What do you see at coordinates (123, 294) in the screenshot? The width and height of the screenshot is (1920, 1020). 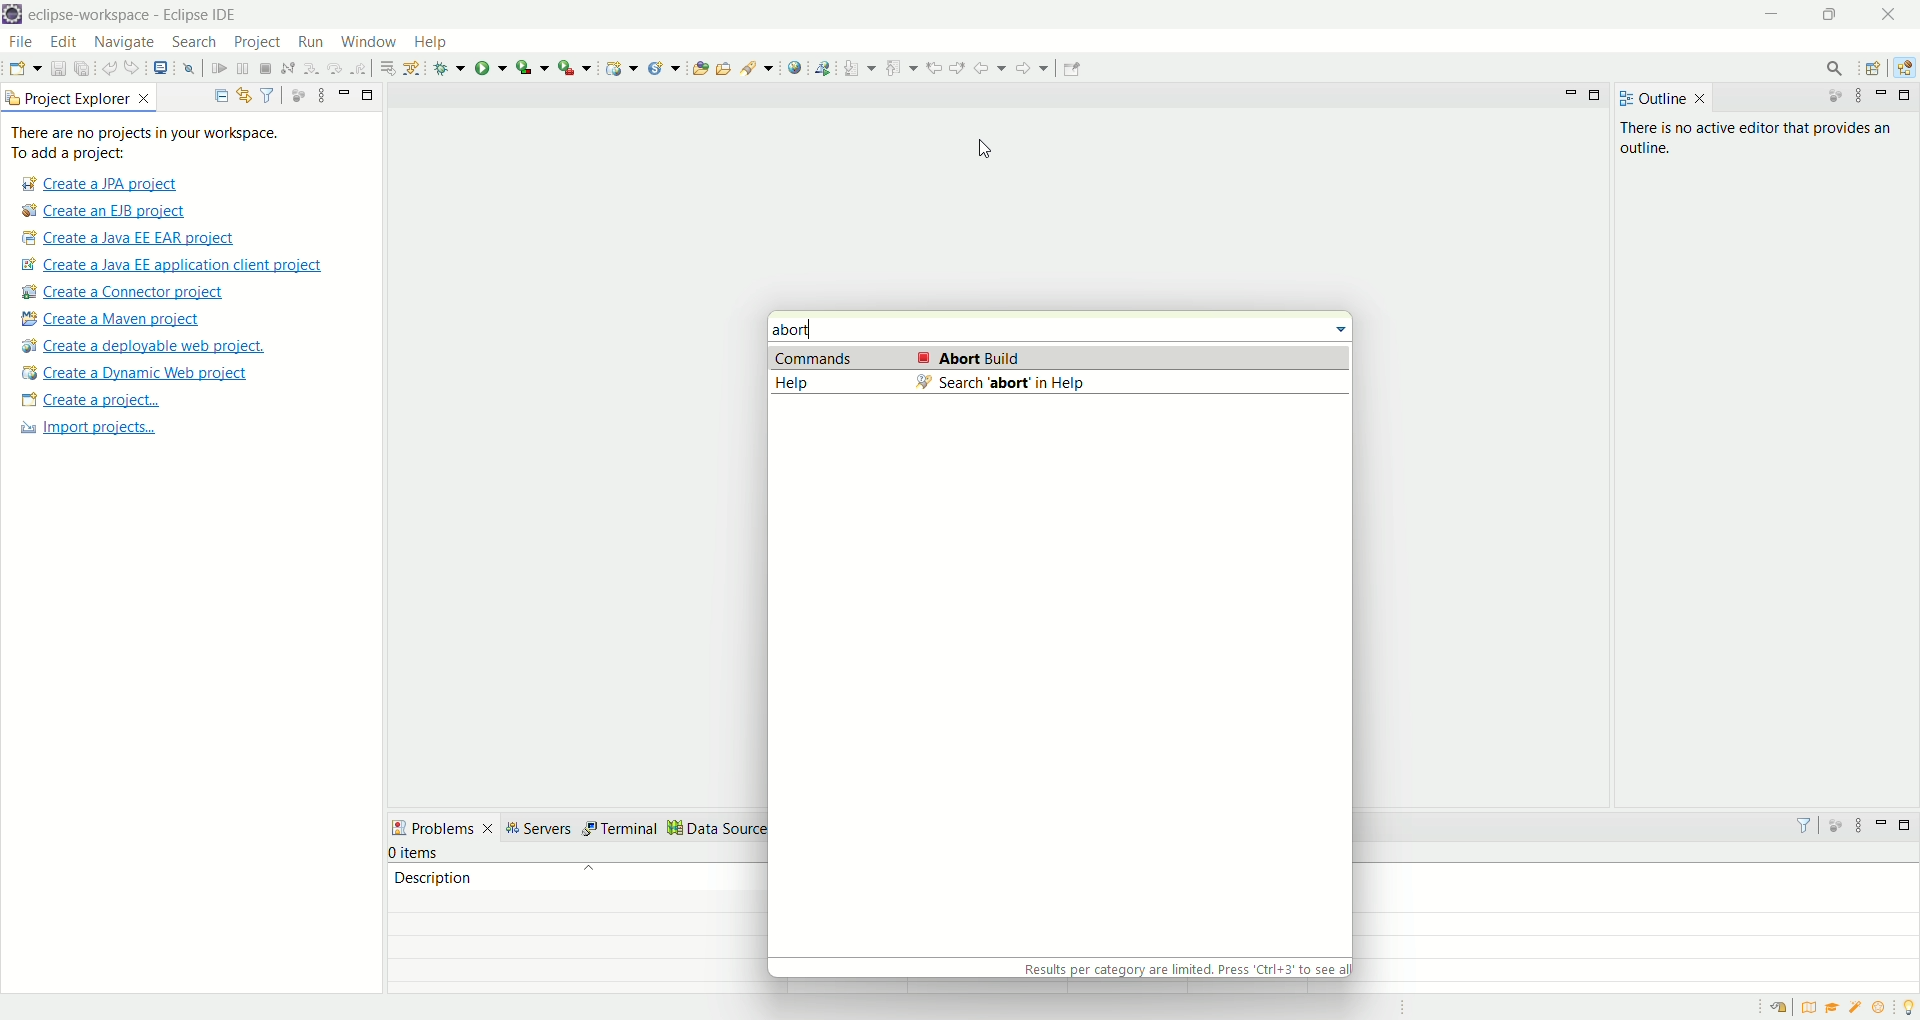 I see `create a connector project` at bounding box center [123, 294].